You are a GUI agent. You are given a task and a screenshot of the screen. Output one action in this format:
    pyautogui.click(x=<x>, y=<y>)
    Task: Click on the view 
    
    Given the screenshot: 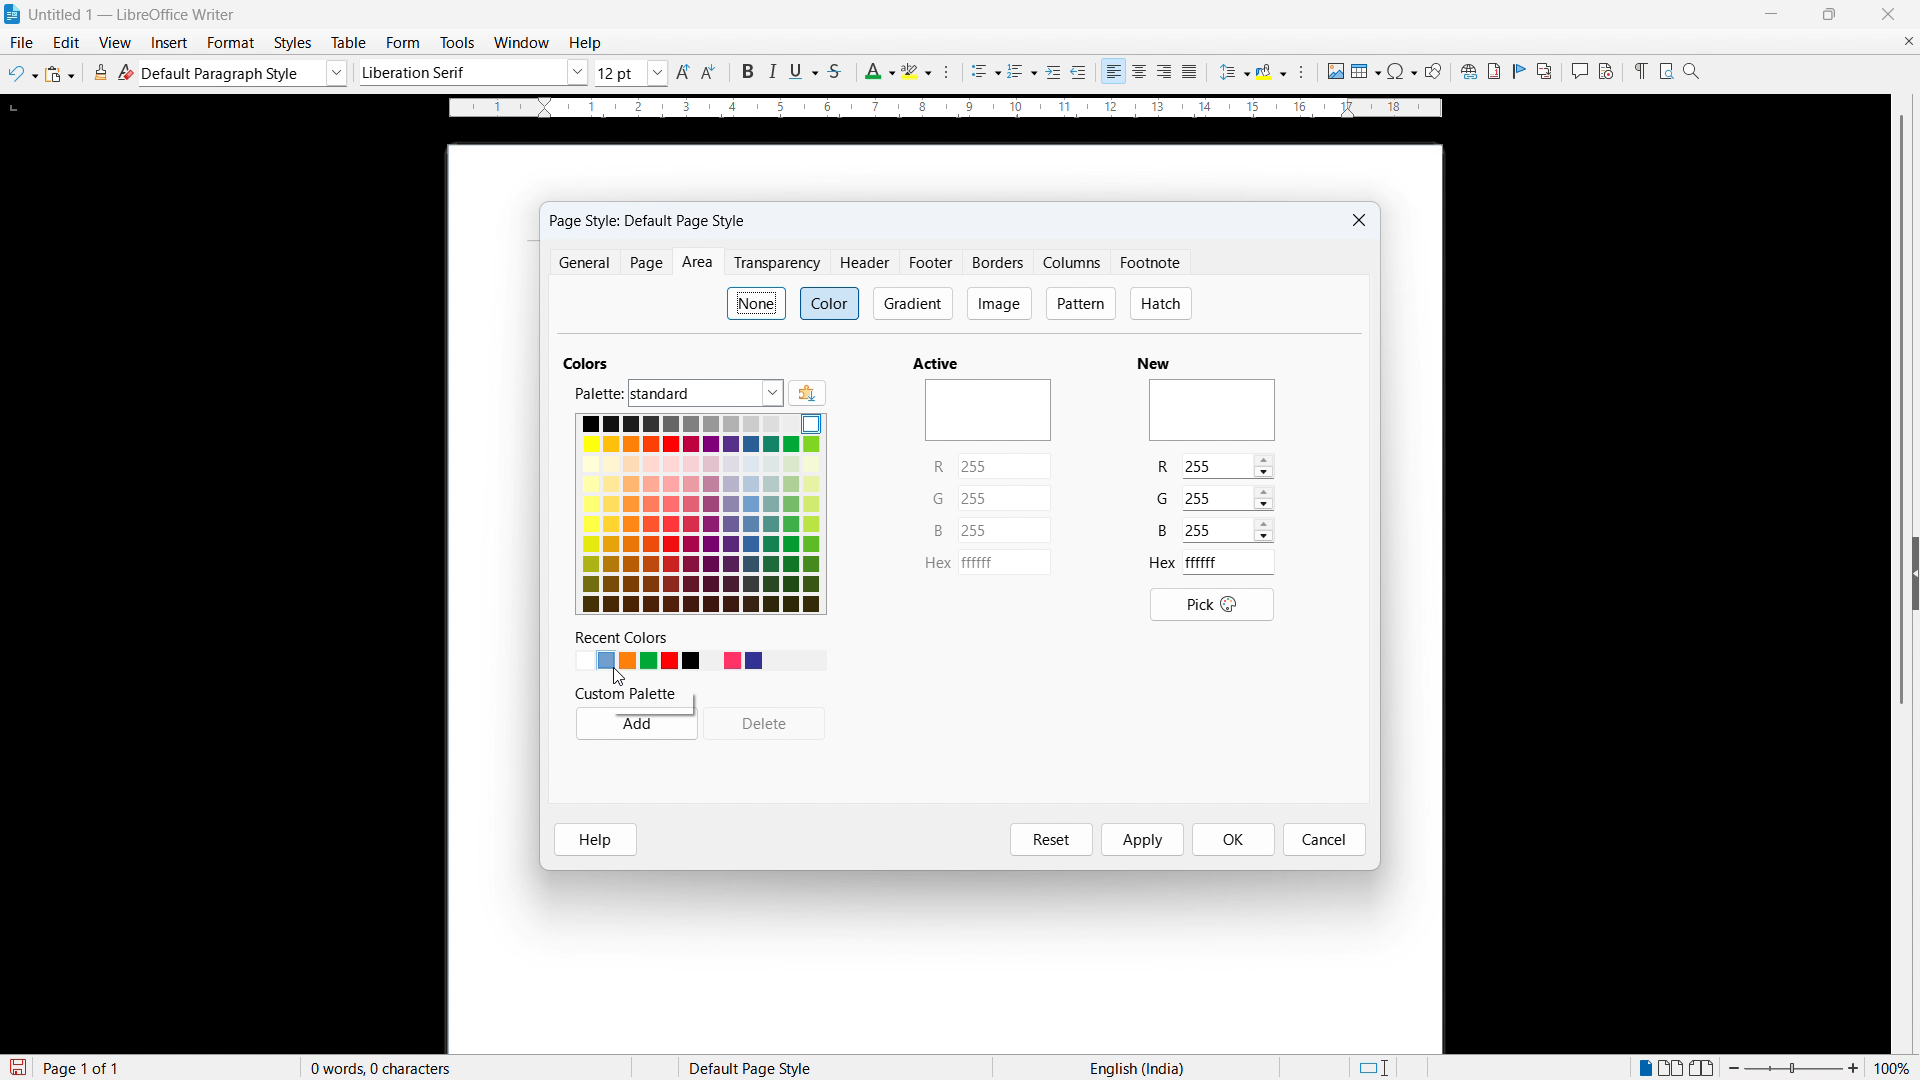 What is the action you would take?
    pyautogui.click(x=116, y=43)
    